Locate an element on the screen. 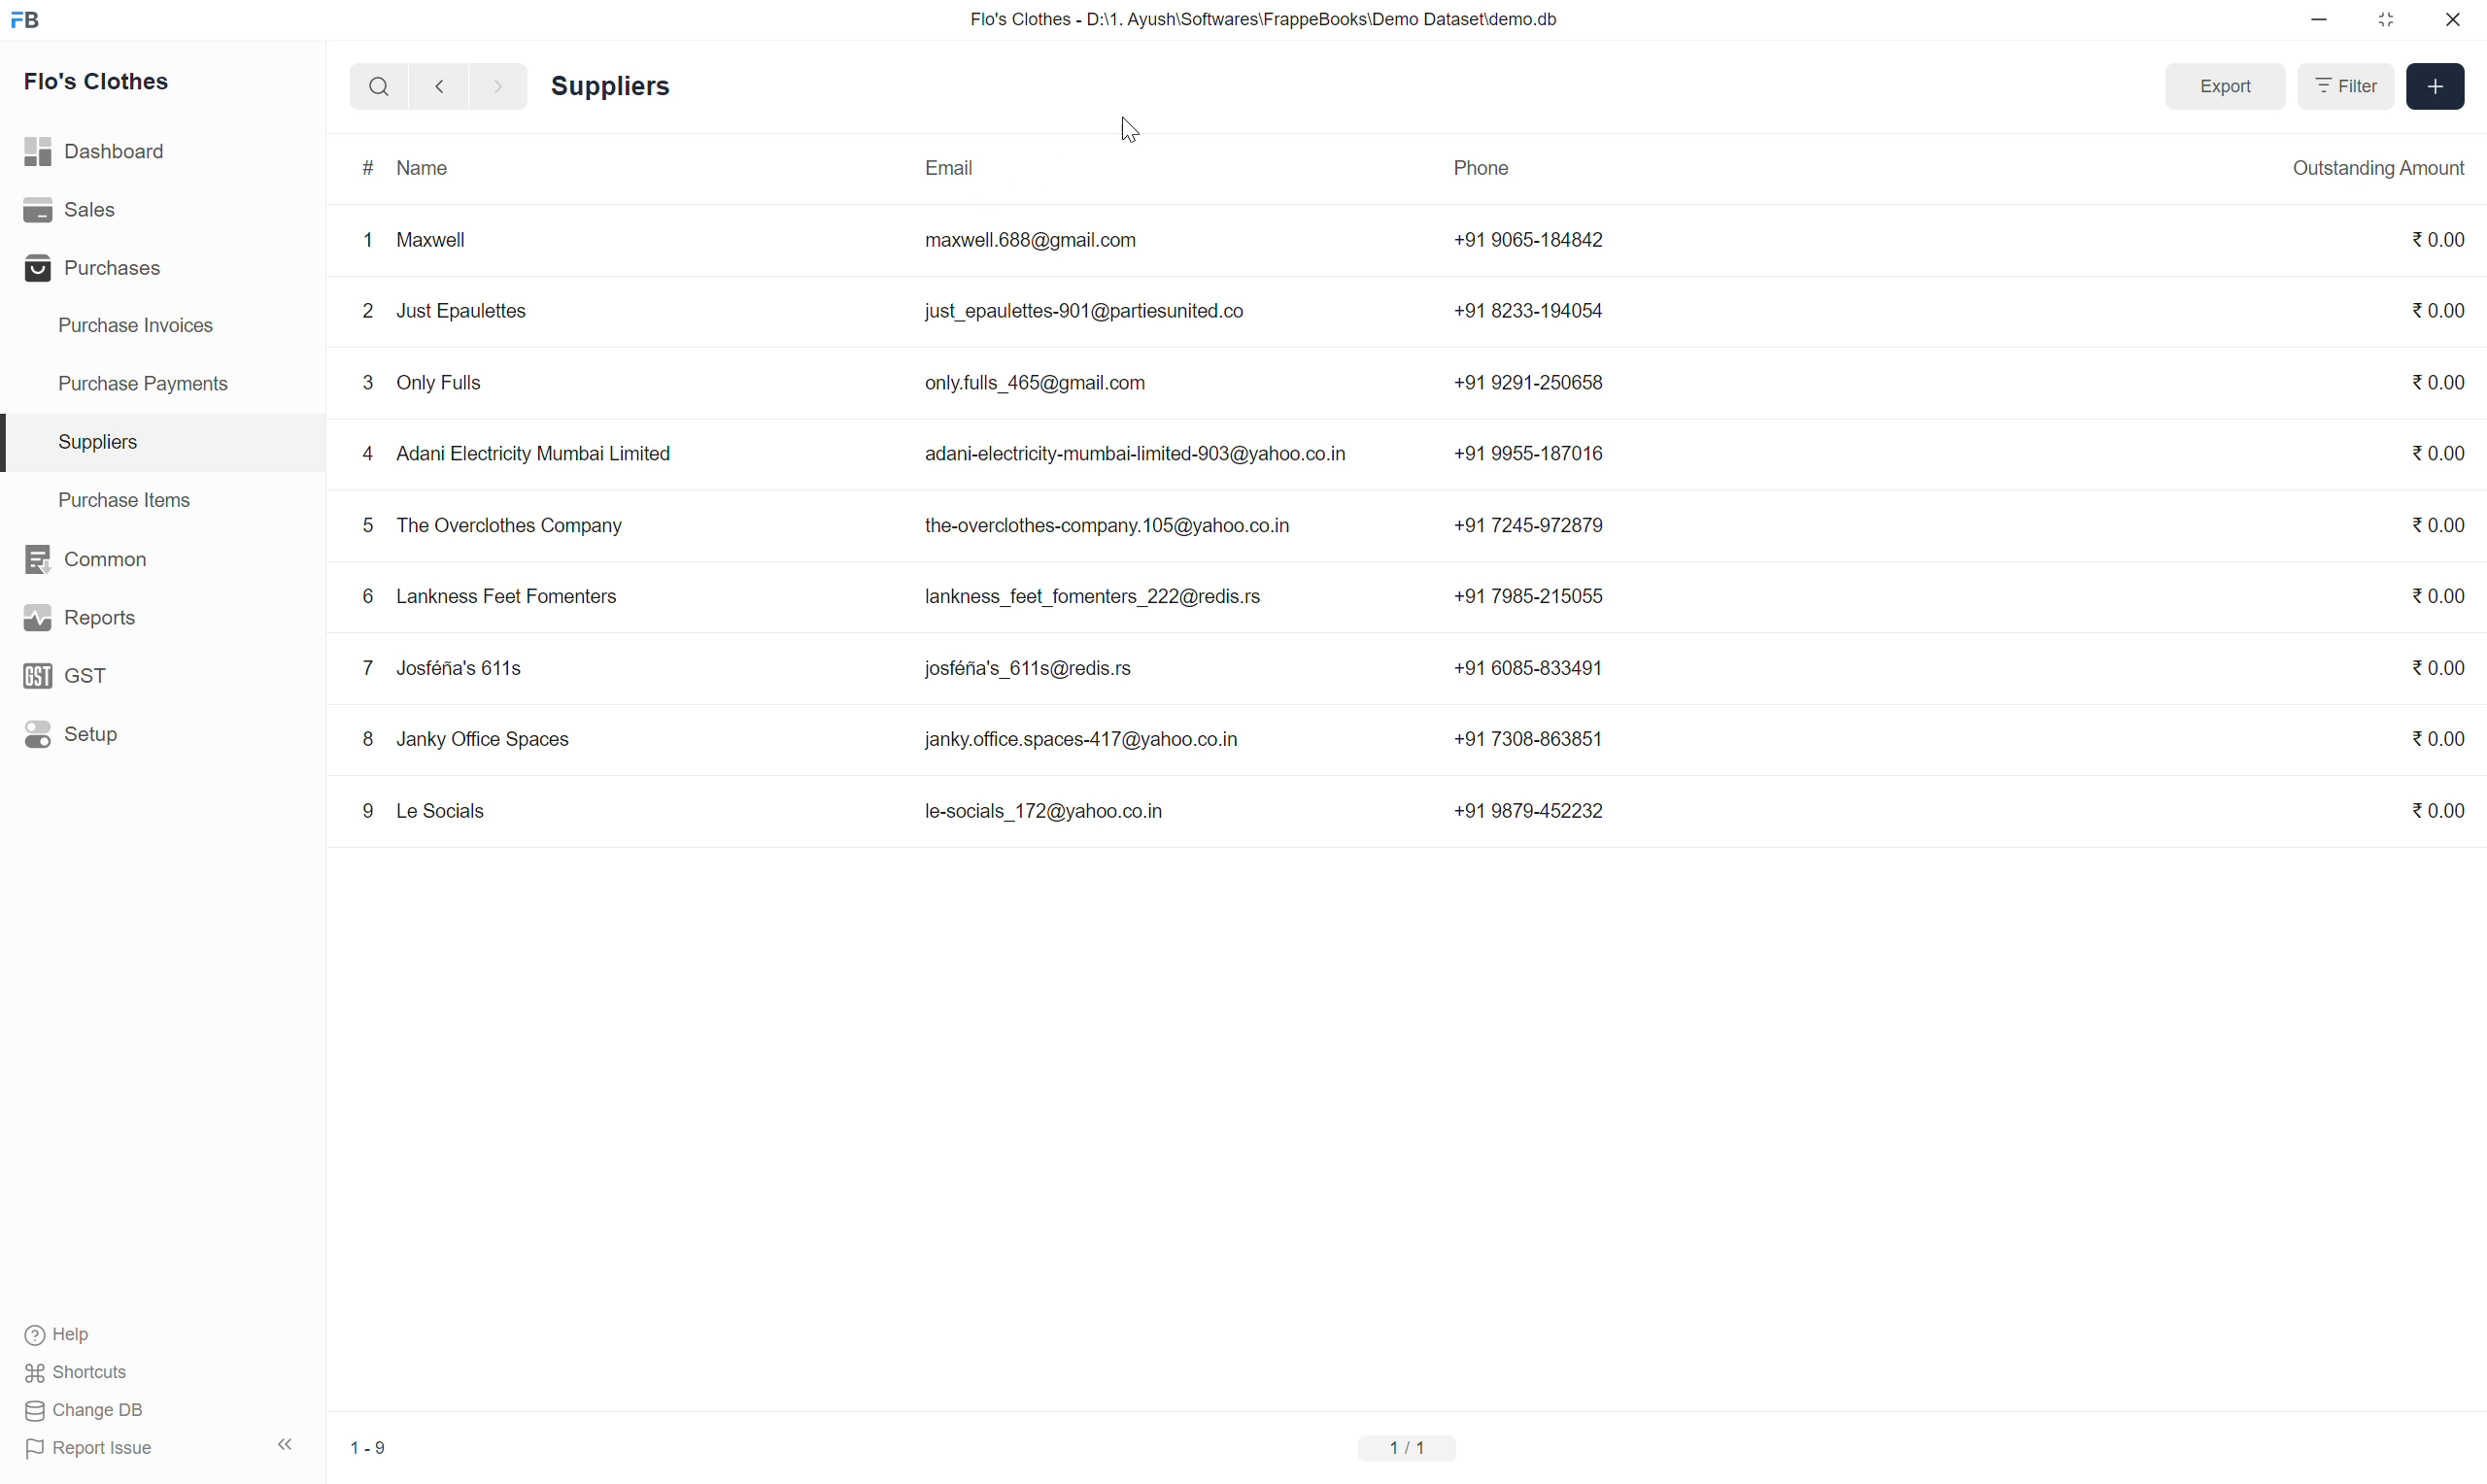  Purchase Payments is located at coordinates (144, 384).